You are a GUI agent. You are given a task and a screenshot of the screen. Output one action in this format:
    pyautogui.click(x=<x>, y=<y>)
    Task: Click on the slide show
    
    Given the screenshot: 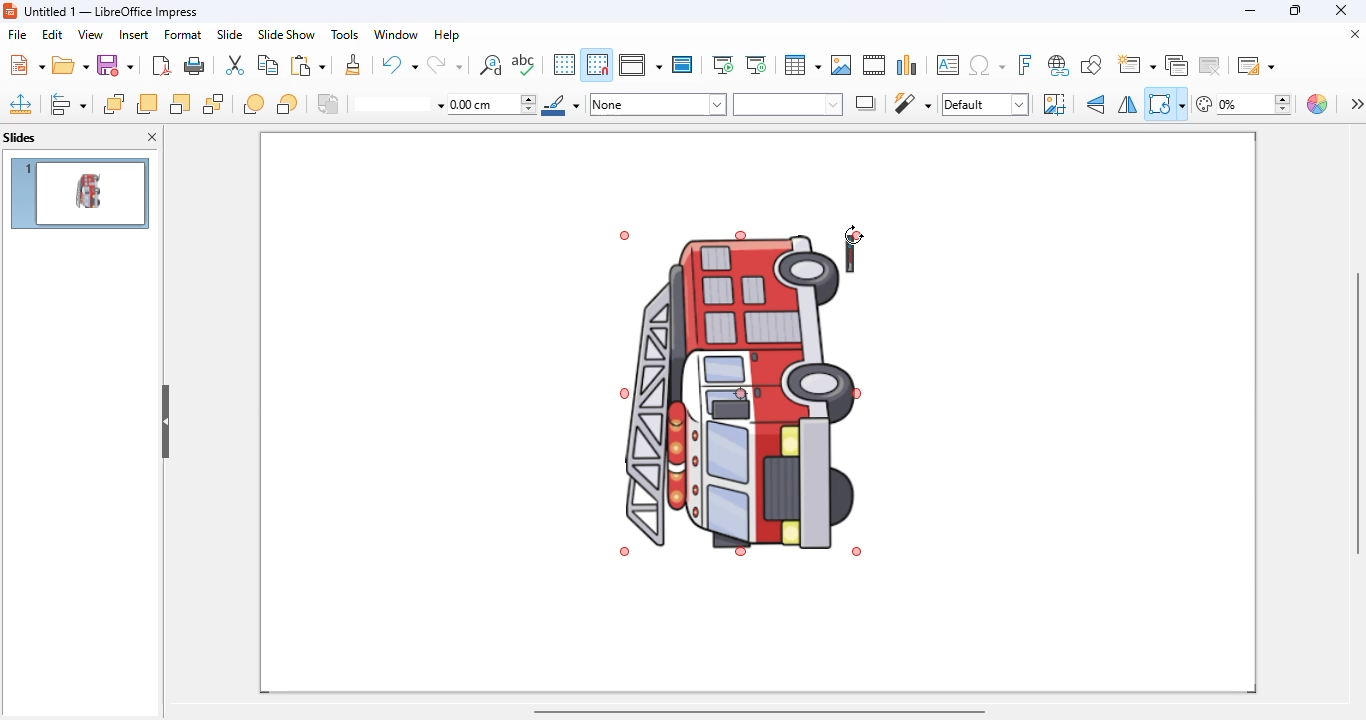 What is the action you would take?
    pyautogui.click(x=286, y=34)
    